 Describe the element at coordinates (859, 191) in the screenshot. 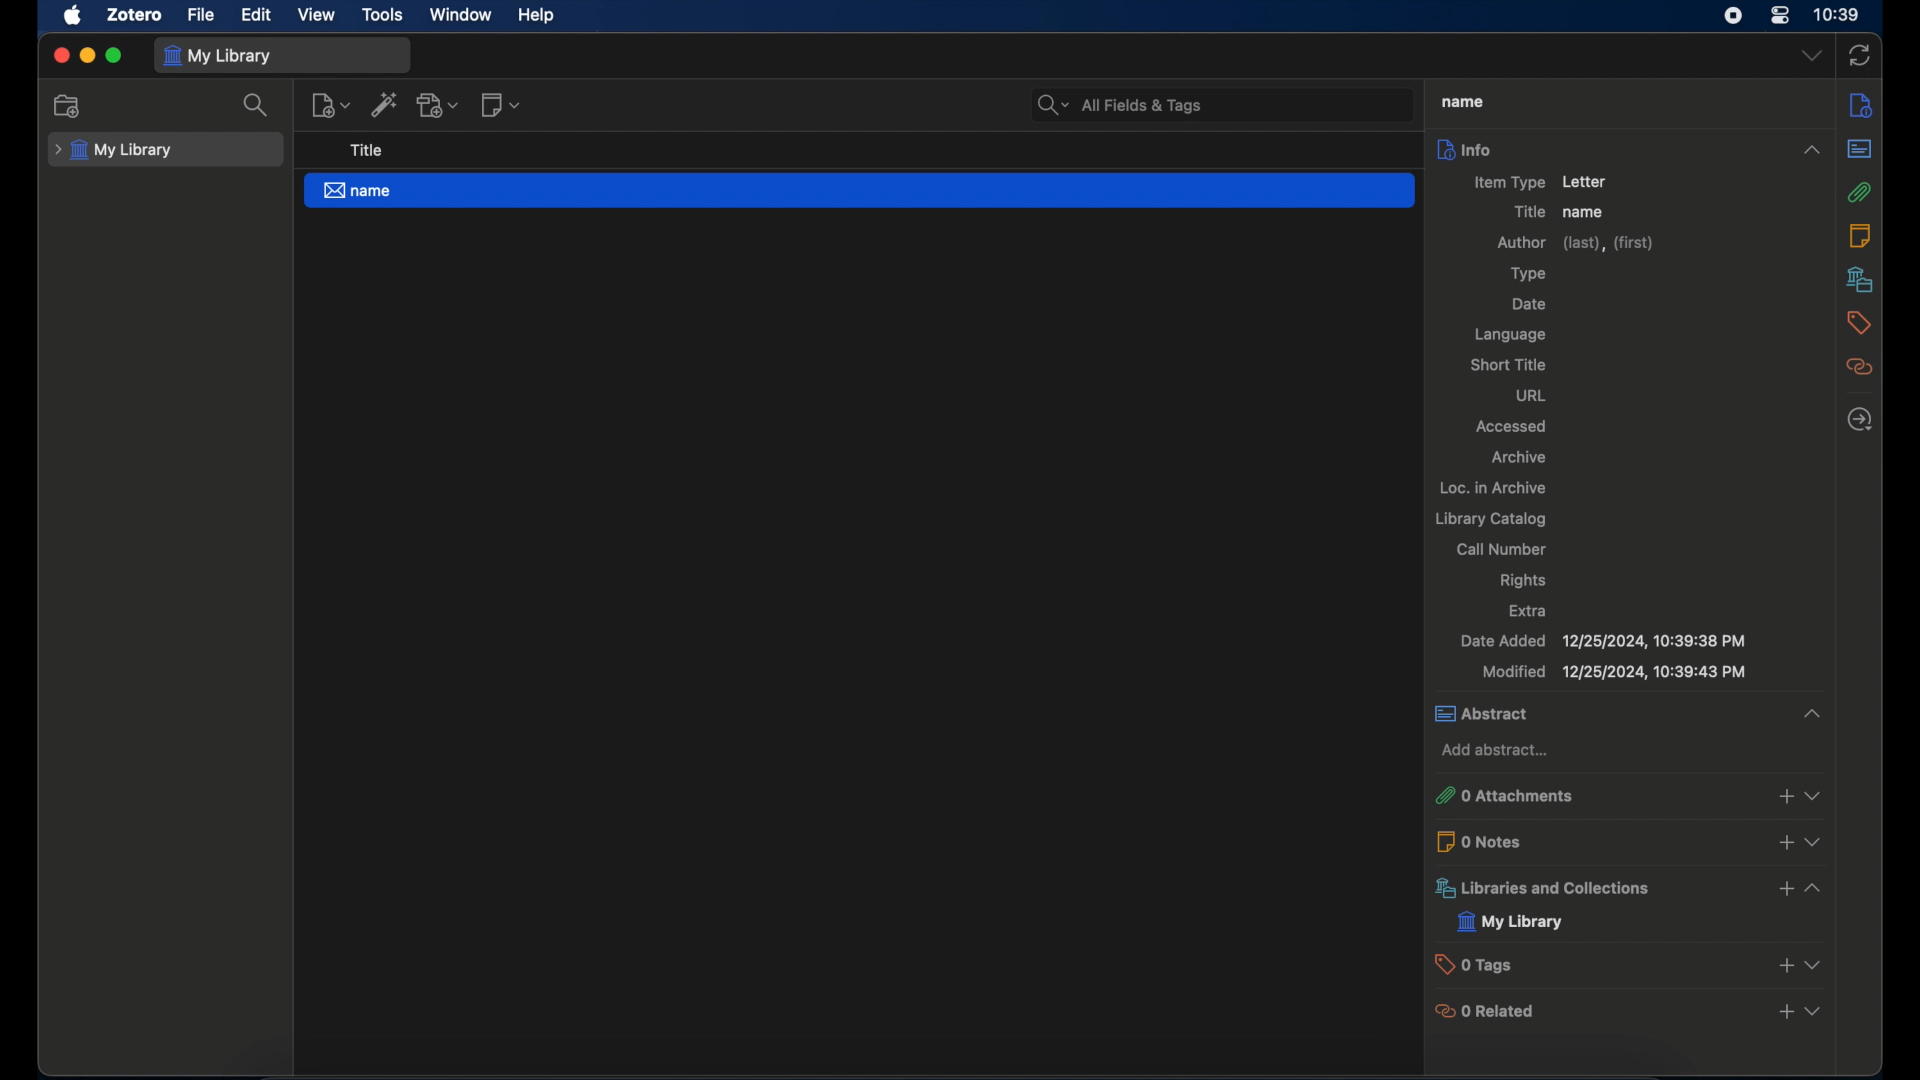

I see `name` at that location.